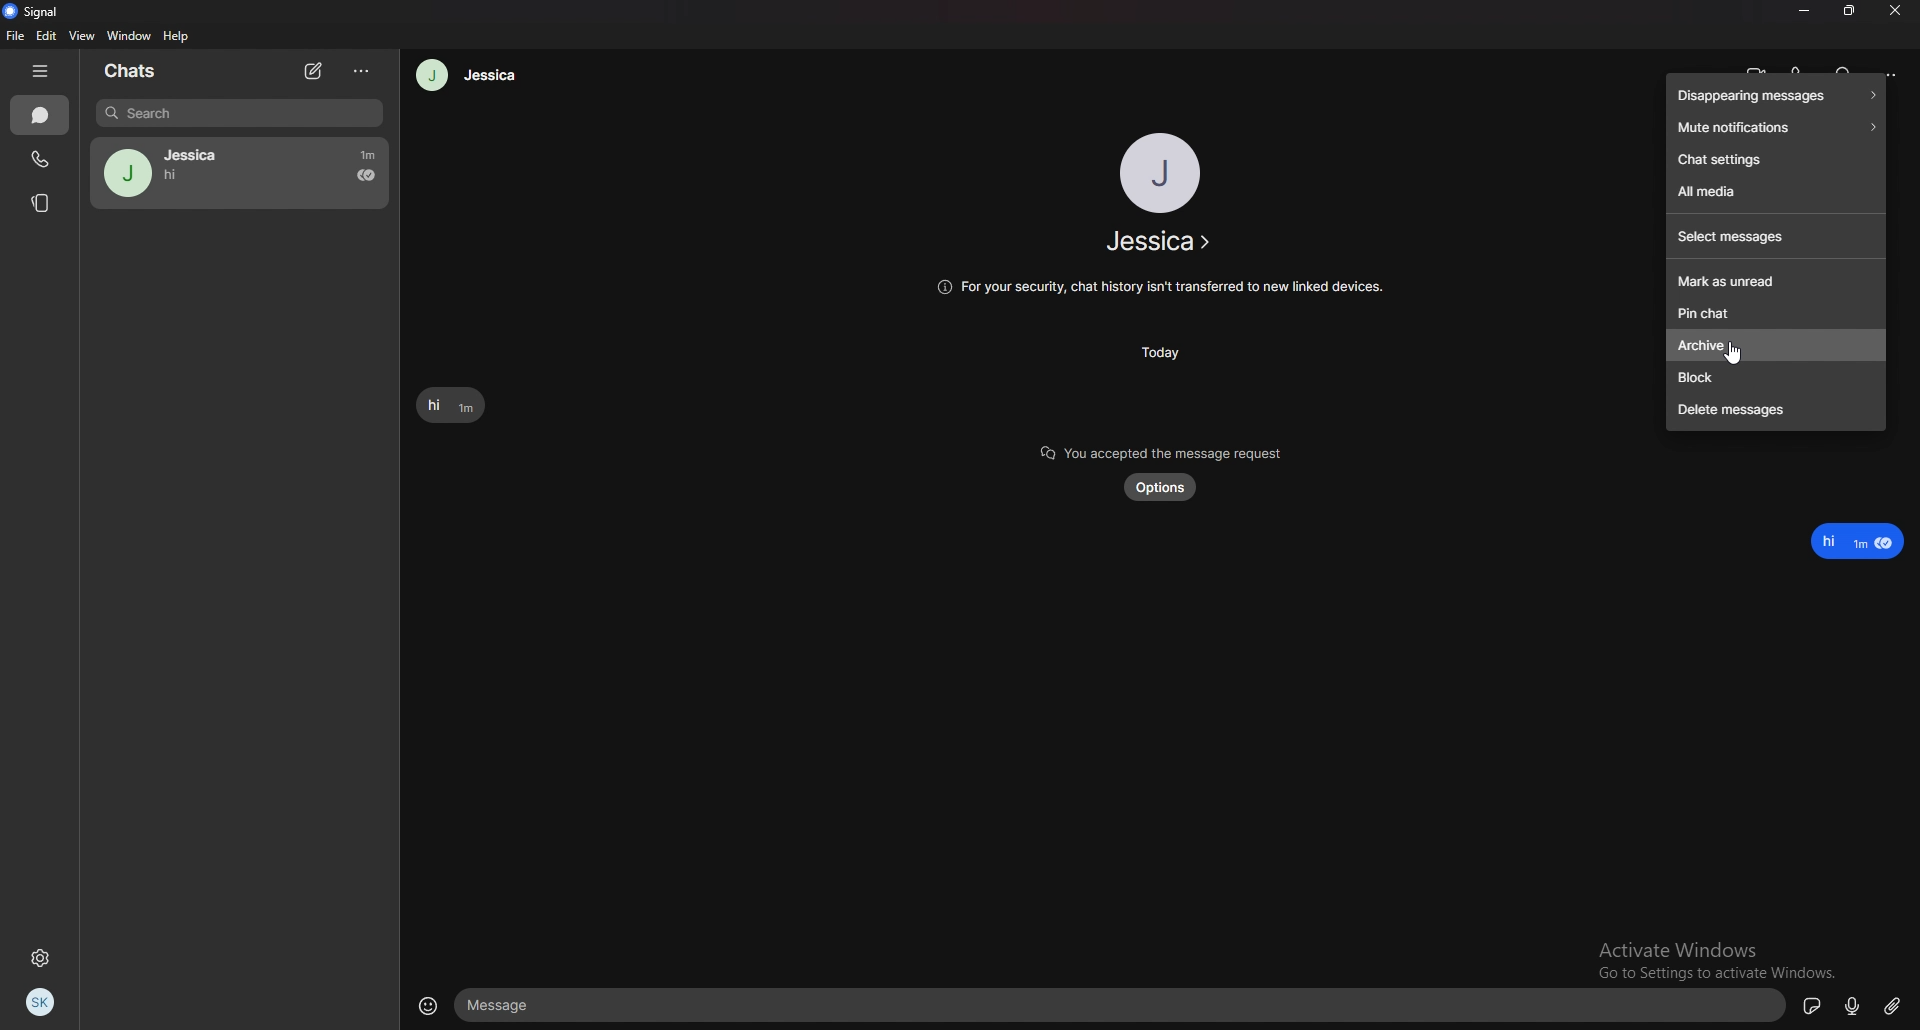  I want to click on Search bar, so click(238, 114).